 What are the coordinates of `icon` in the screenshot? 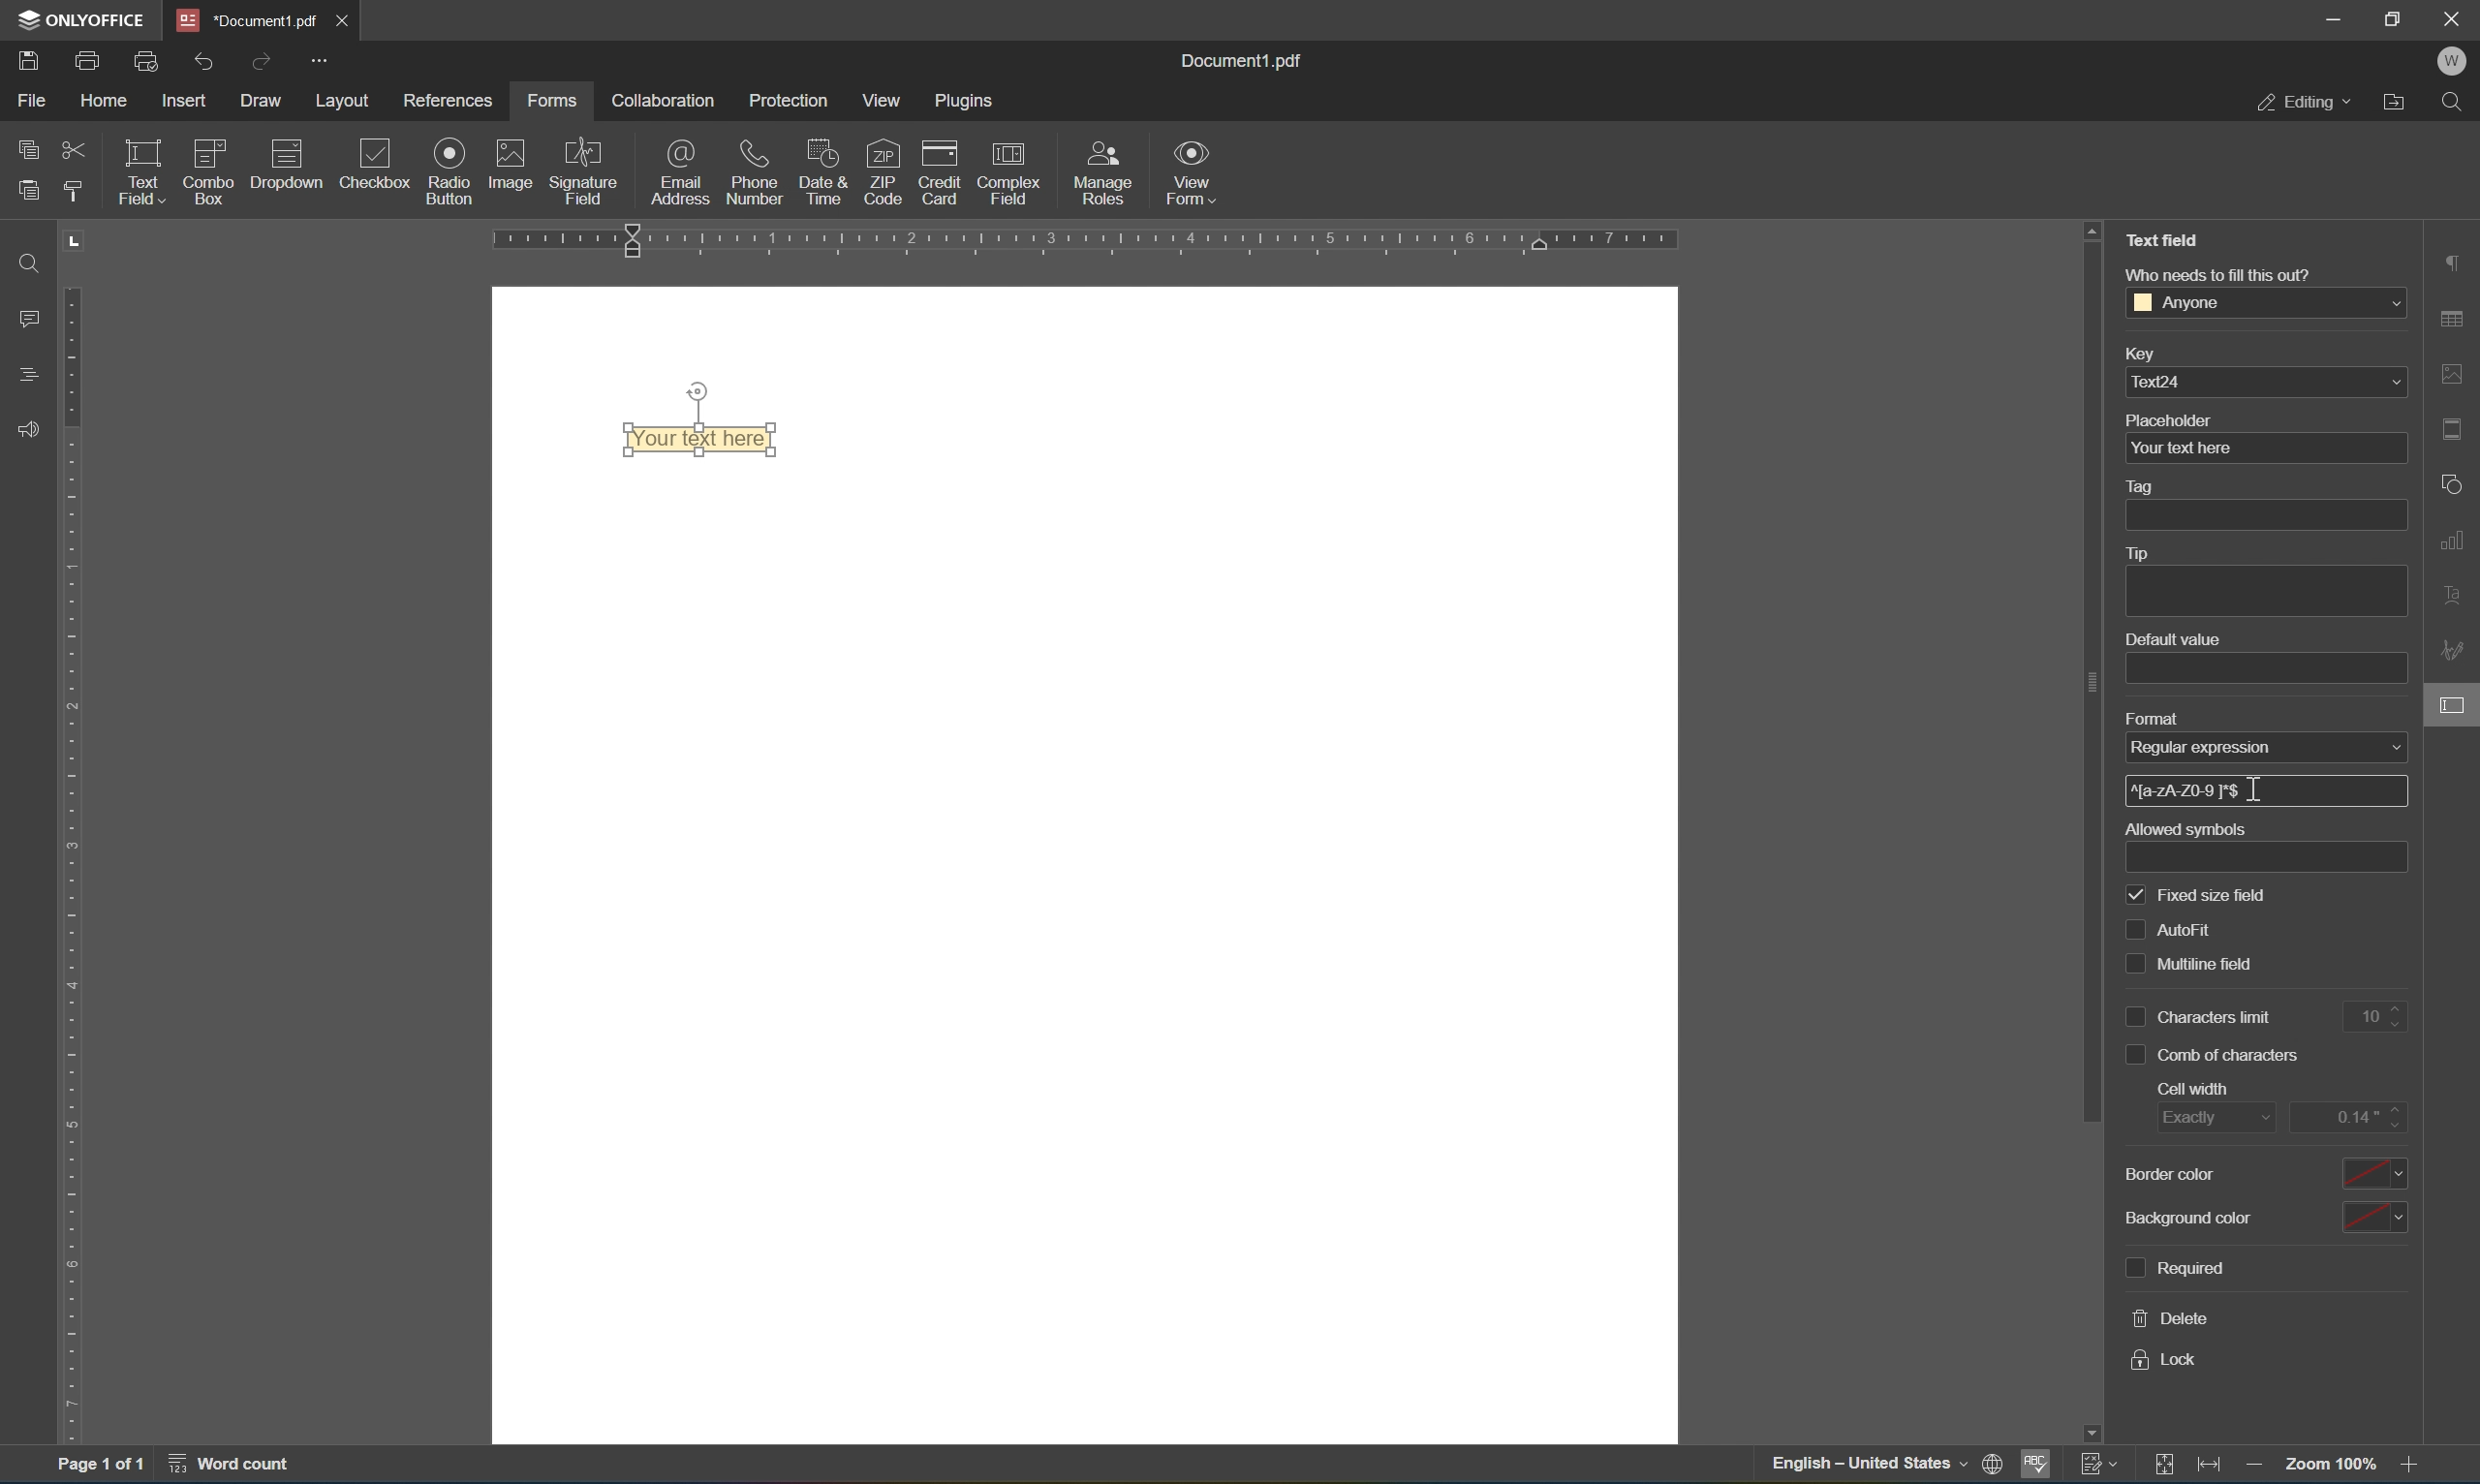 It's located at (211, 170).